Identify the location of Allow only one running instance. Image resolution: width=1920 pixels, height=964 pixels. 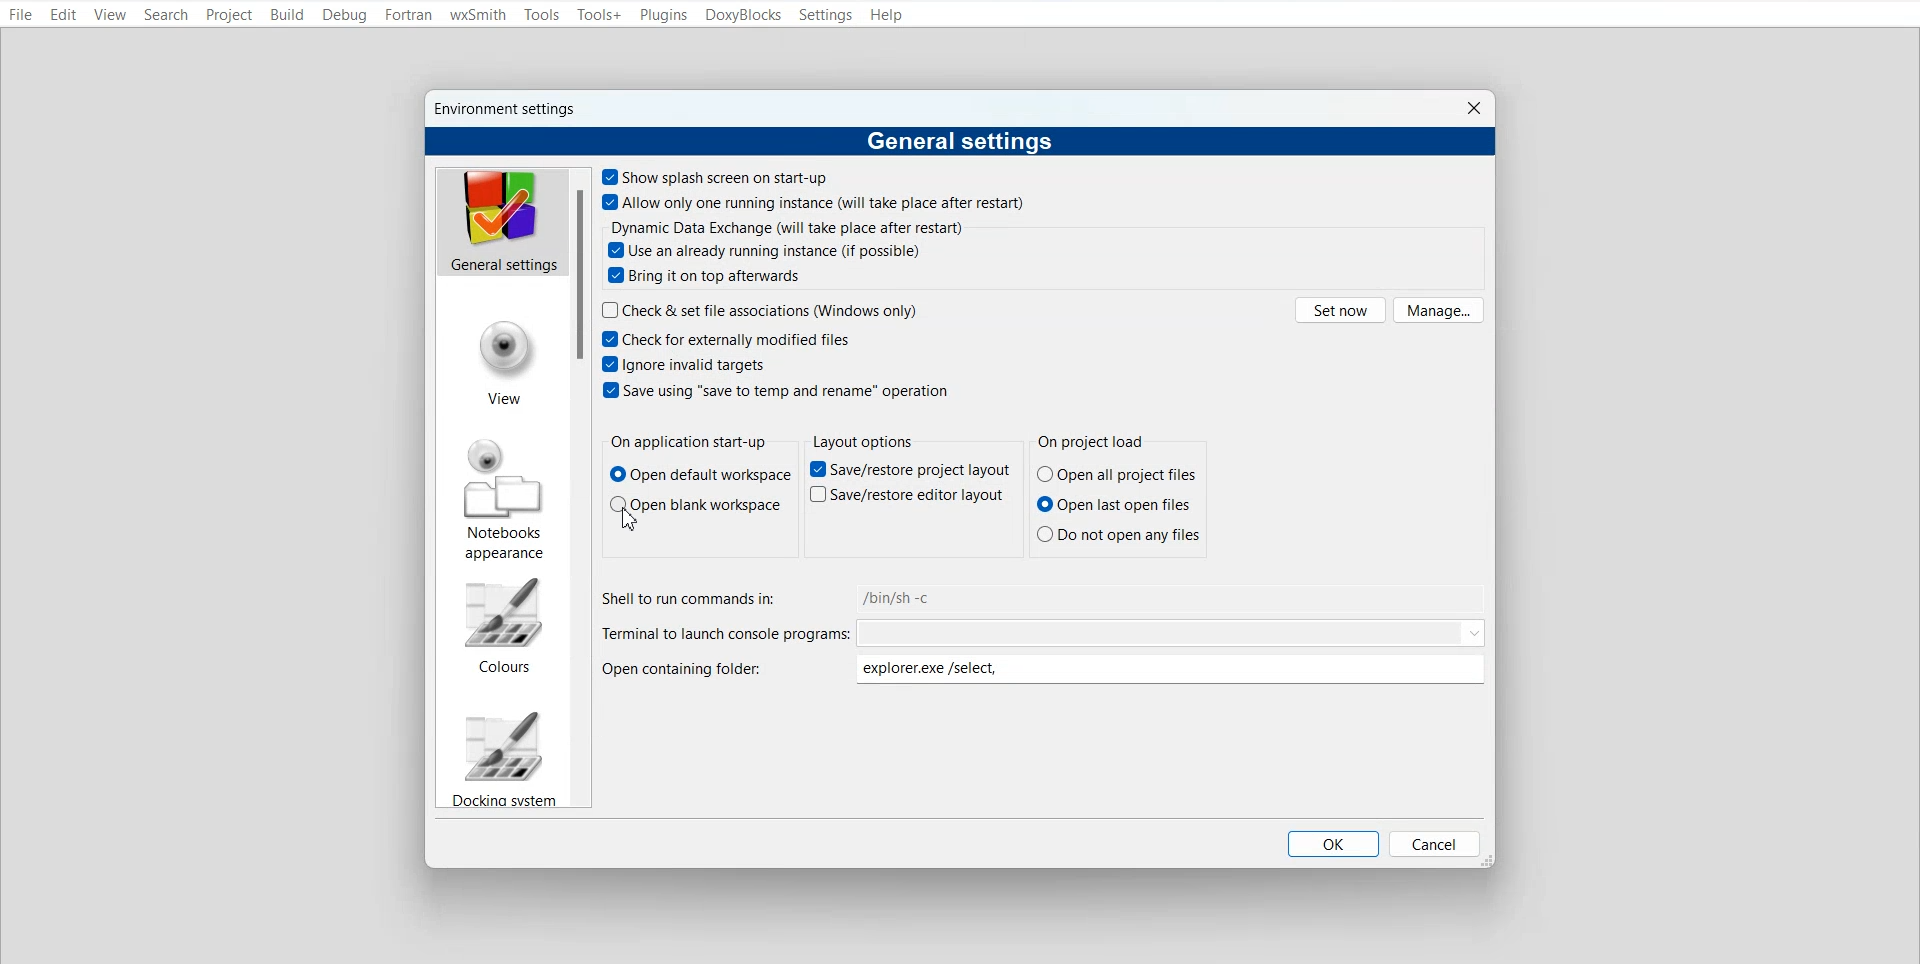
(816, 202).